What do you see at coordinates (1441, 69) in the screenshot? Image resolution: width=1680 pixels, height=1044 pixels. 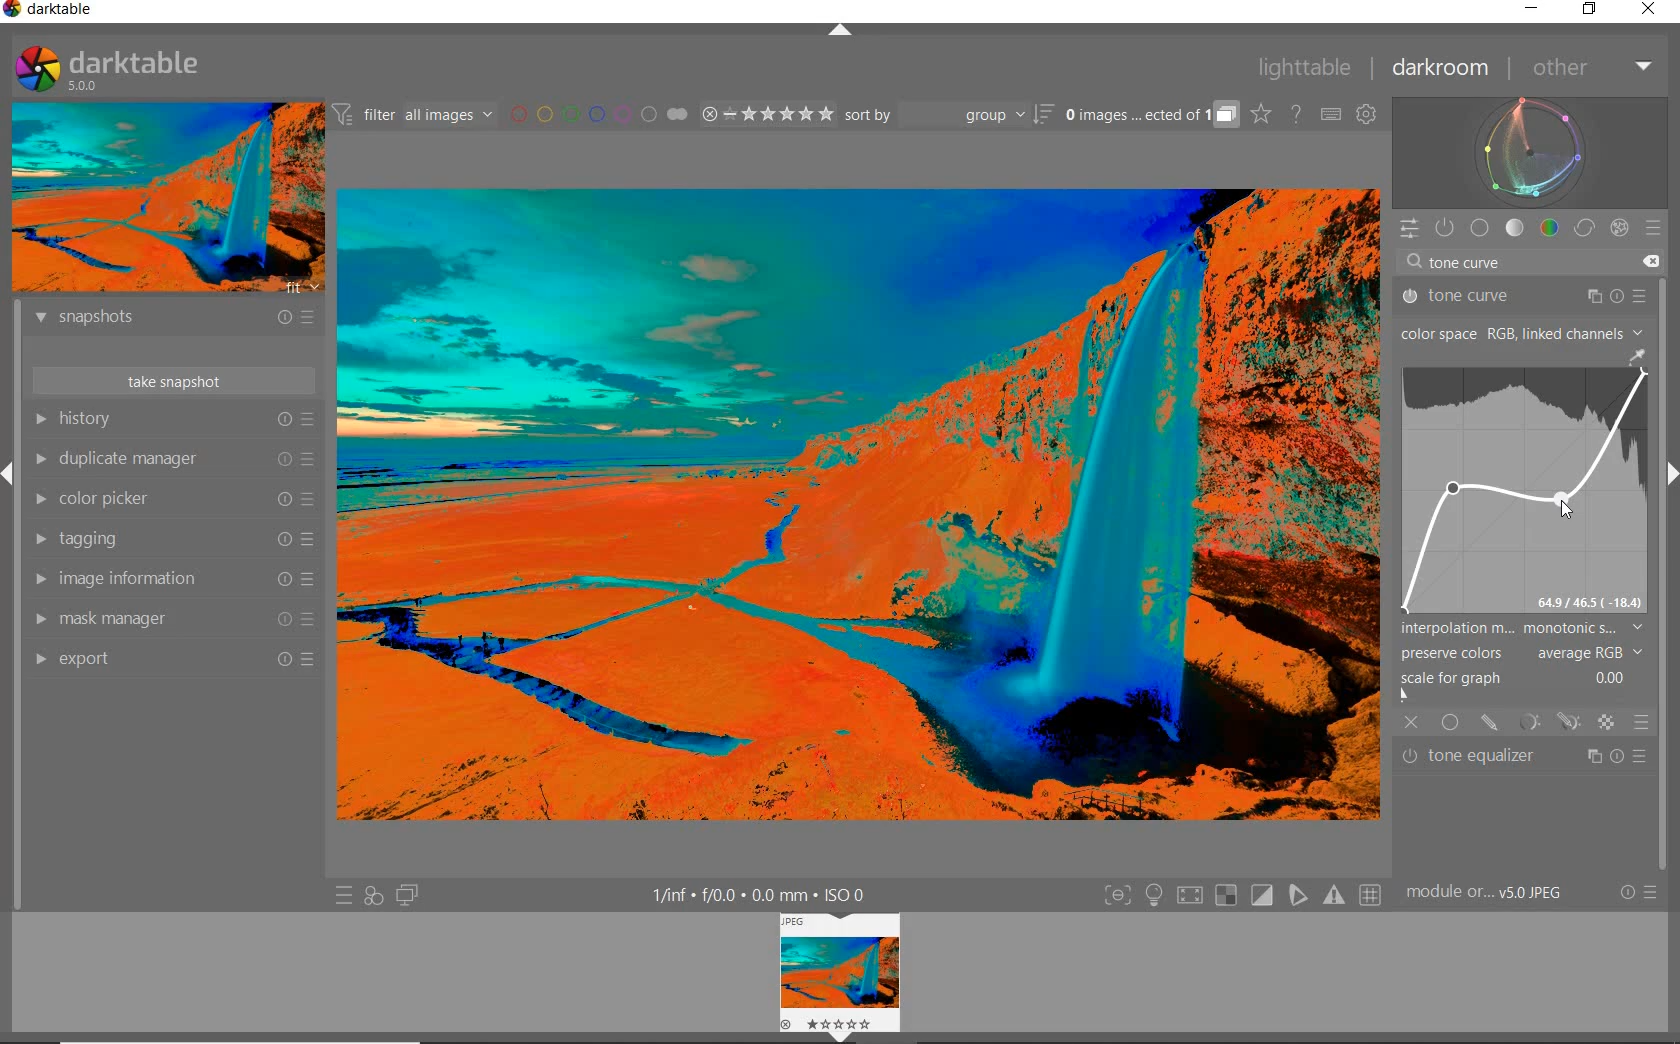 I see `darkroom` at bounding box center [1441, 69].